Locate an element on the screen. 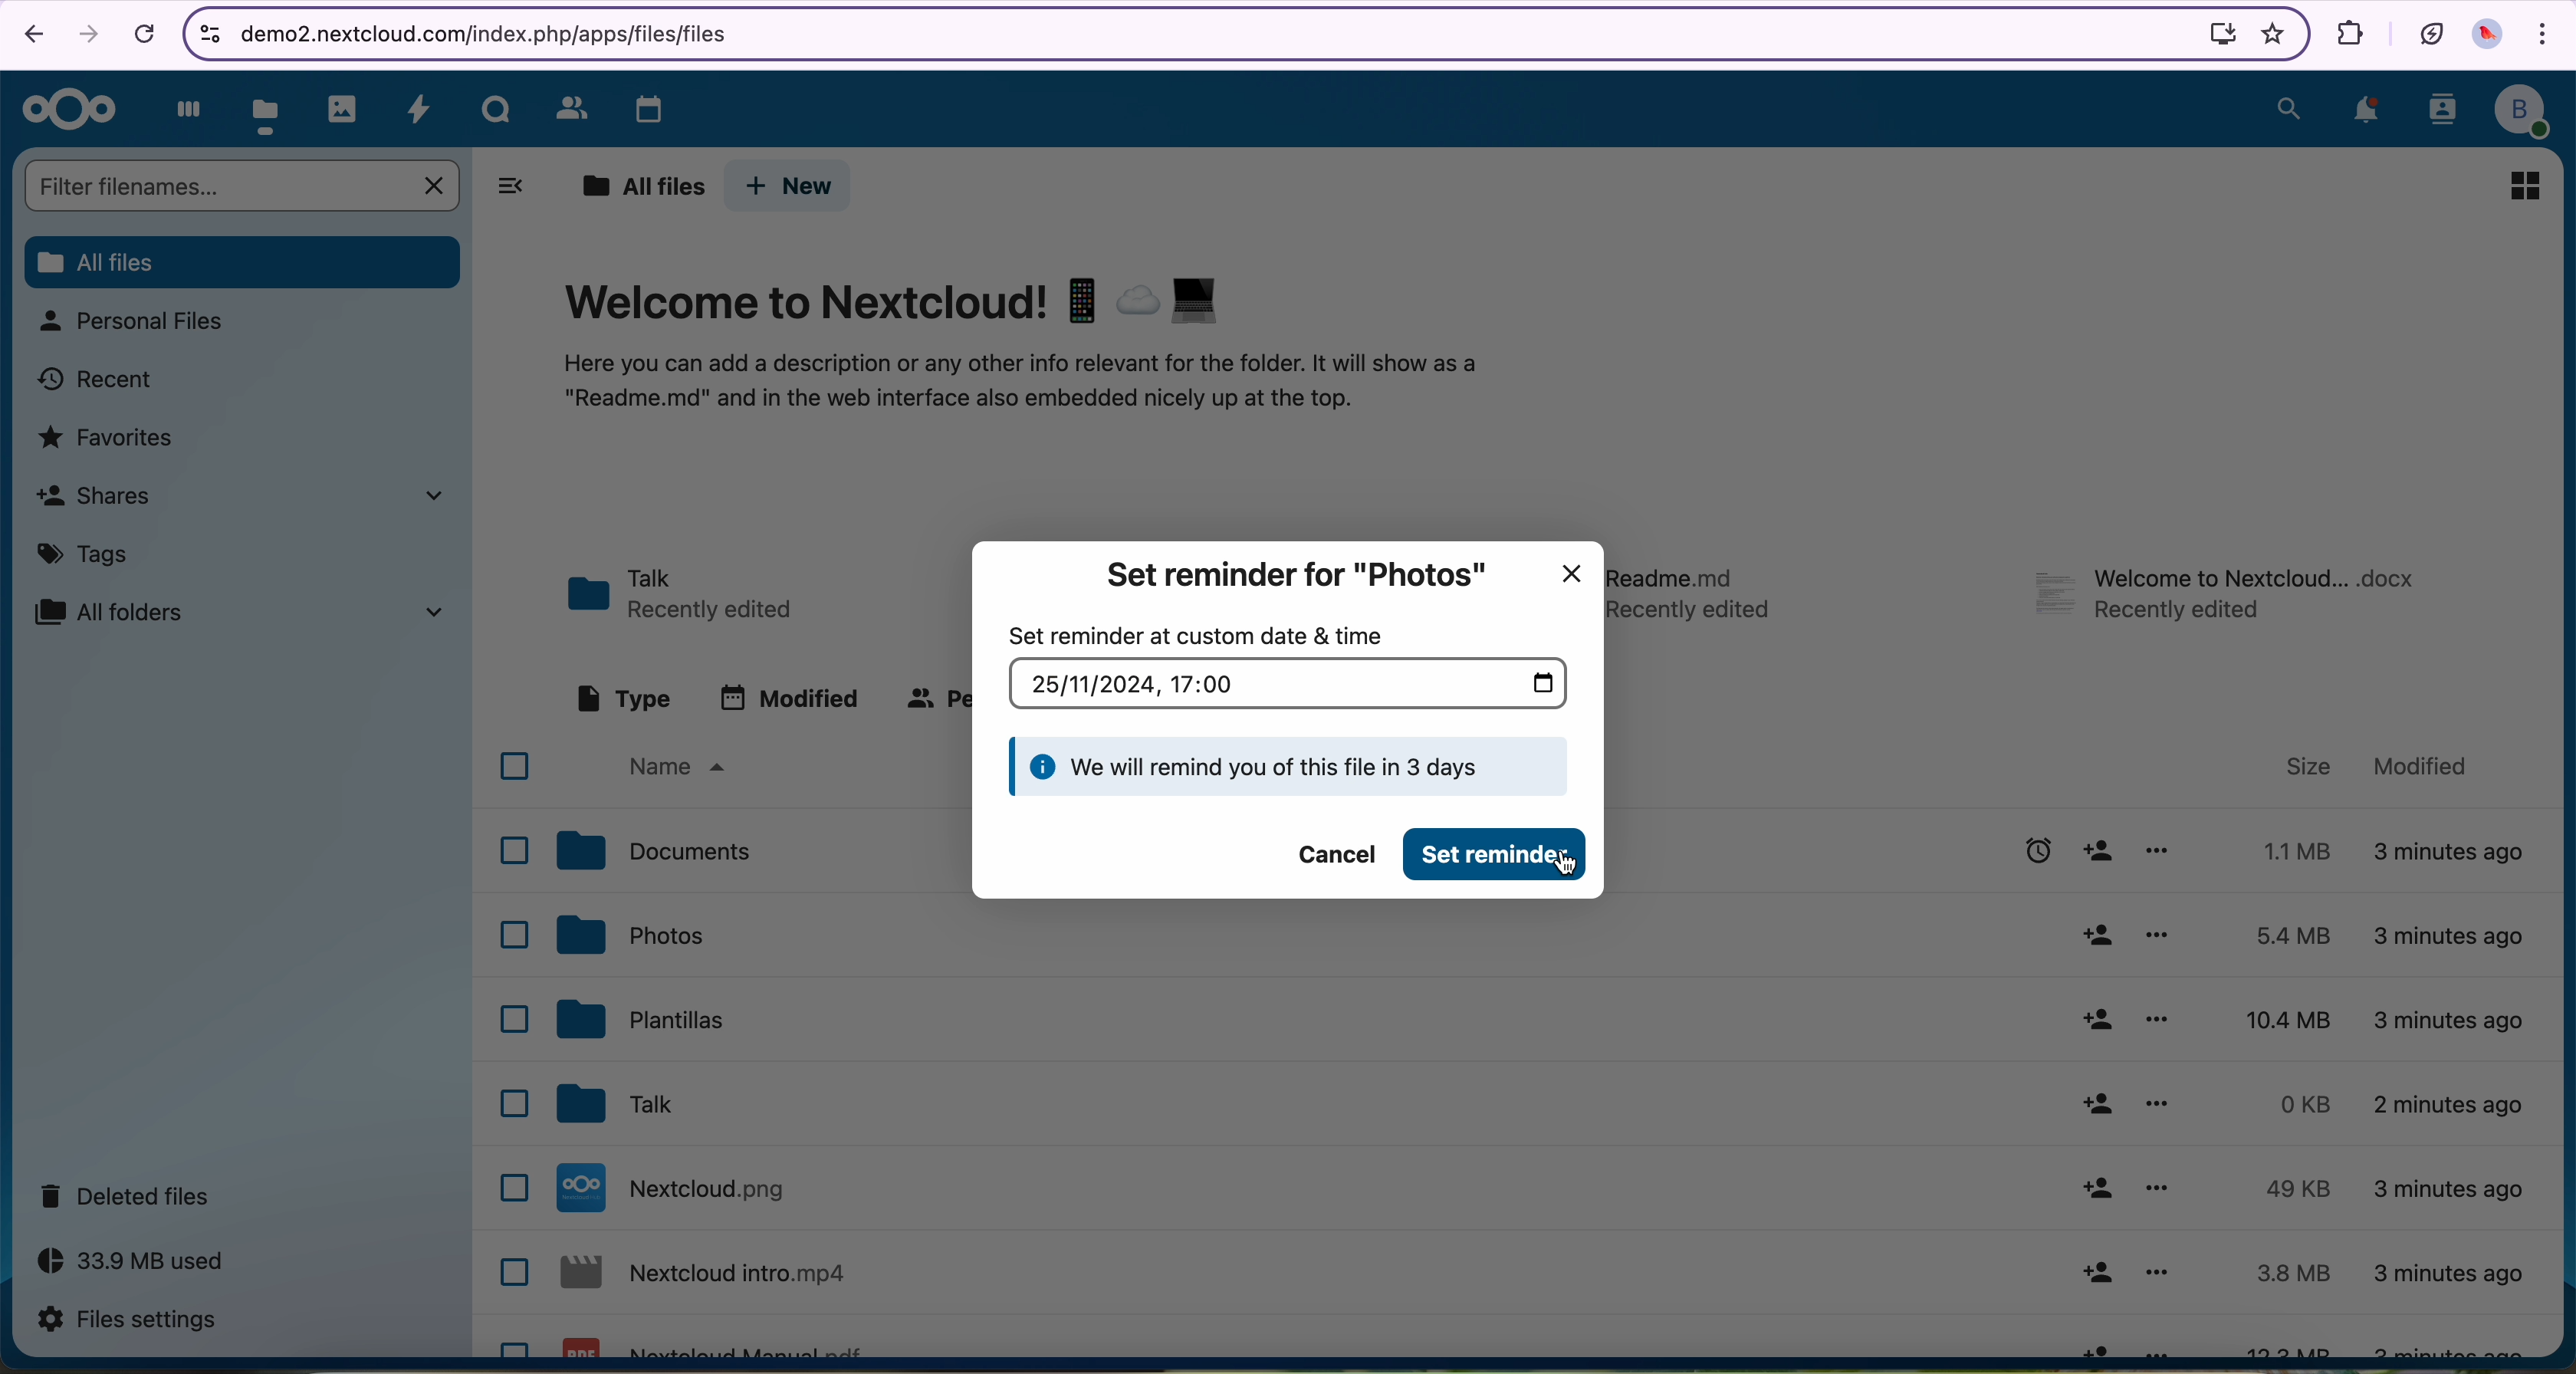 This screenshot has height=1374, width=2576. all folders is located at coordinates (248, 611).